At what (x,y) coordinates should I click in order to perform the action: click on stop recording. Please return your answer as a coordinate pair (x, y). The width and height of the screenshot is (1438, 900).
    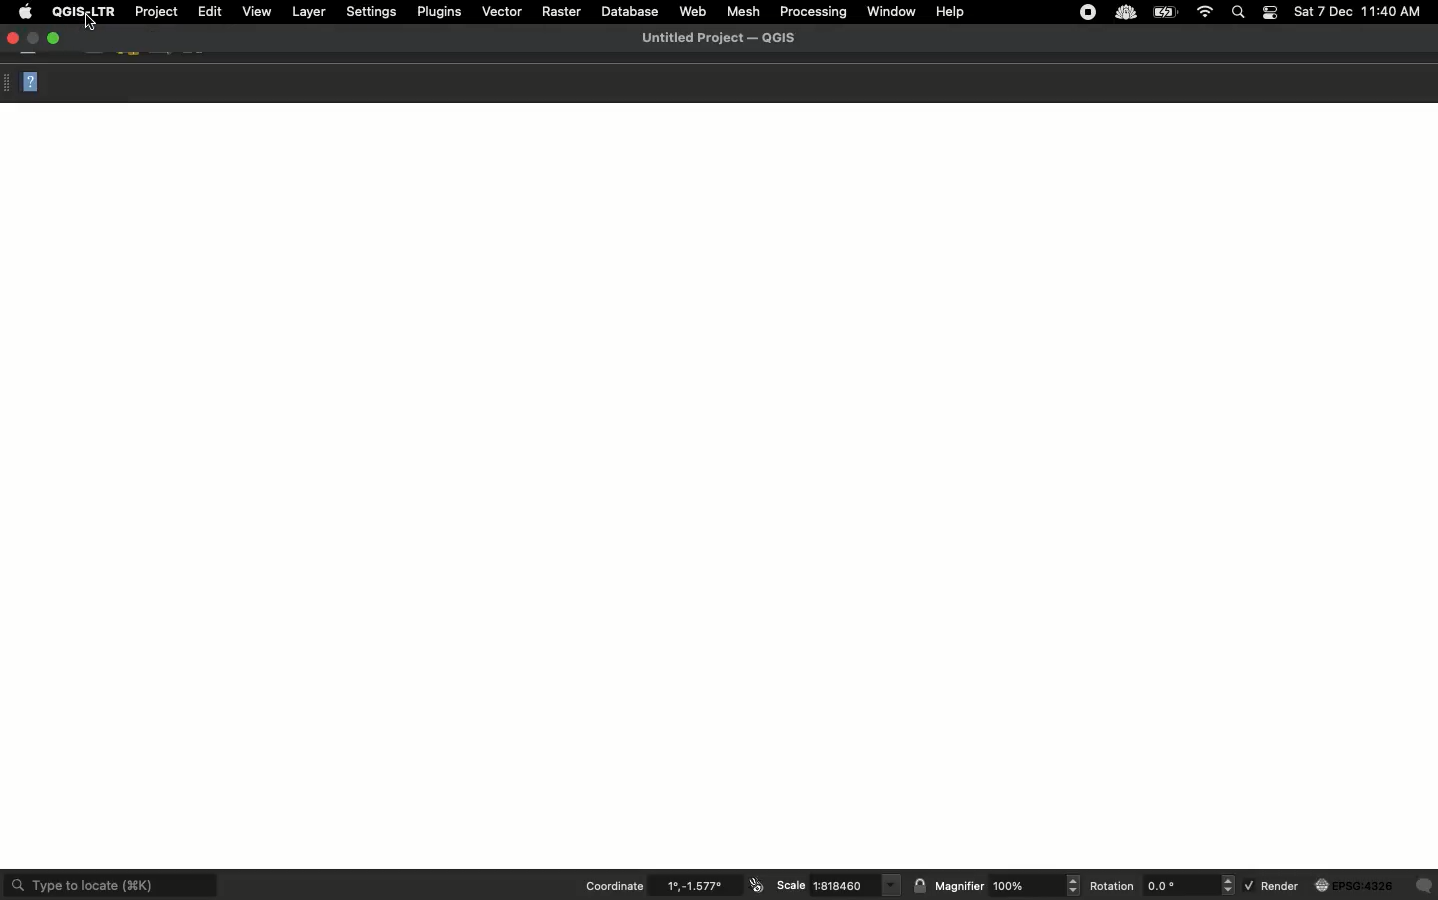
    Looking at the image, I should click on (1087, 13).